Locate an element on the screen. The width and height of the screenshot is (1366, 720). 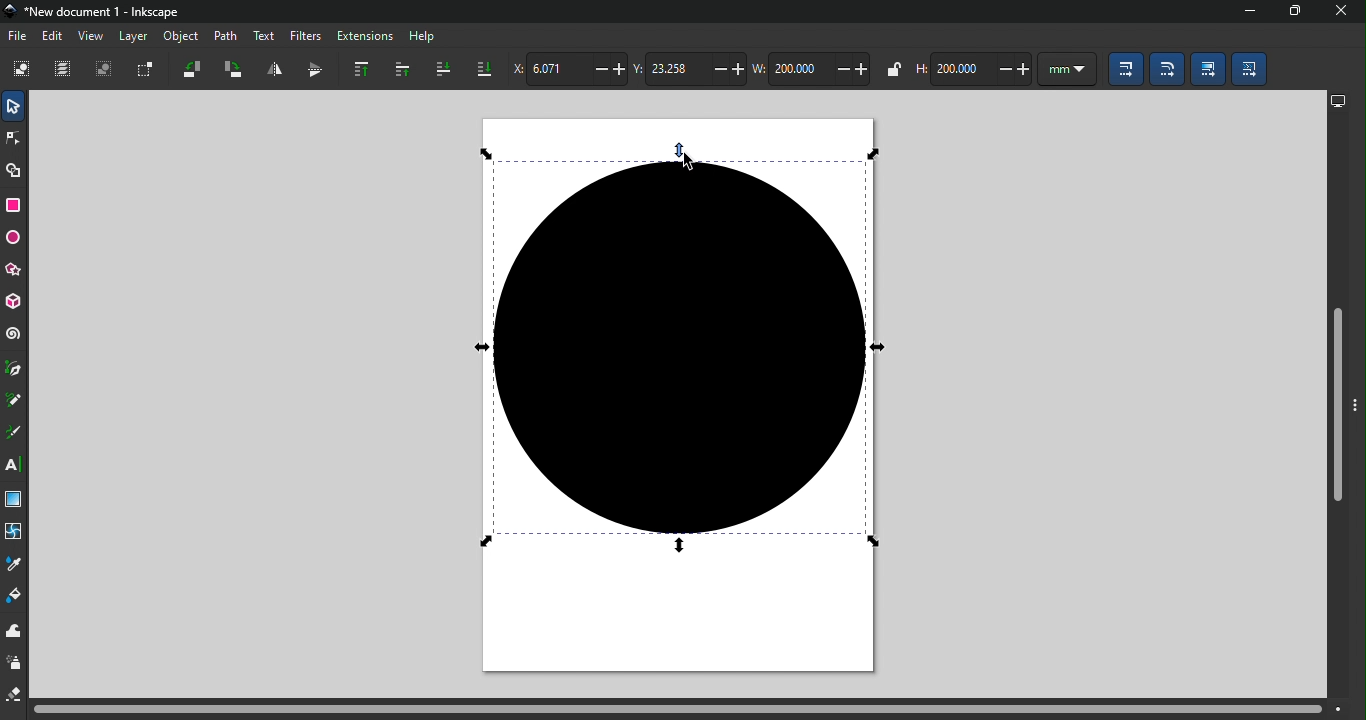
Object rotate 90 clockwise is located at coordinates (236, 72).